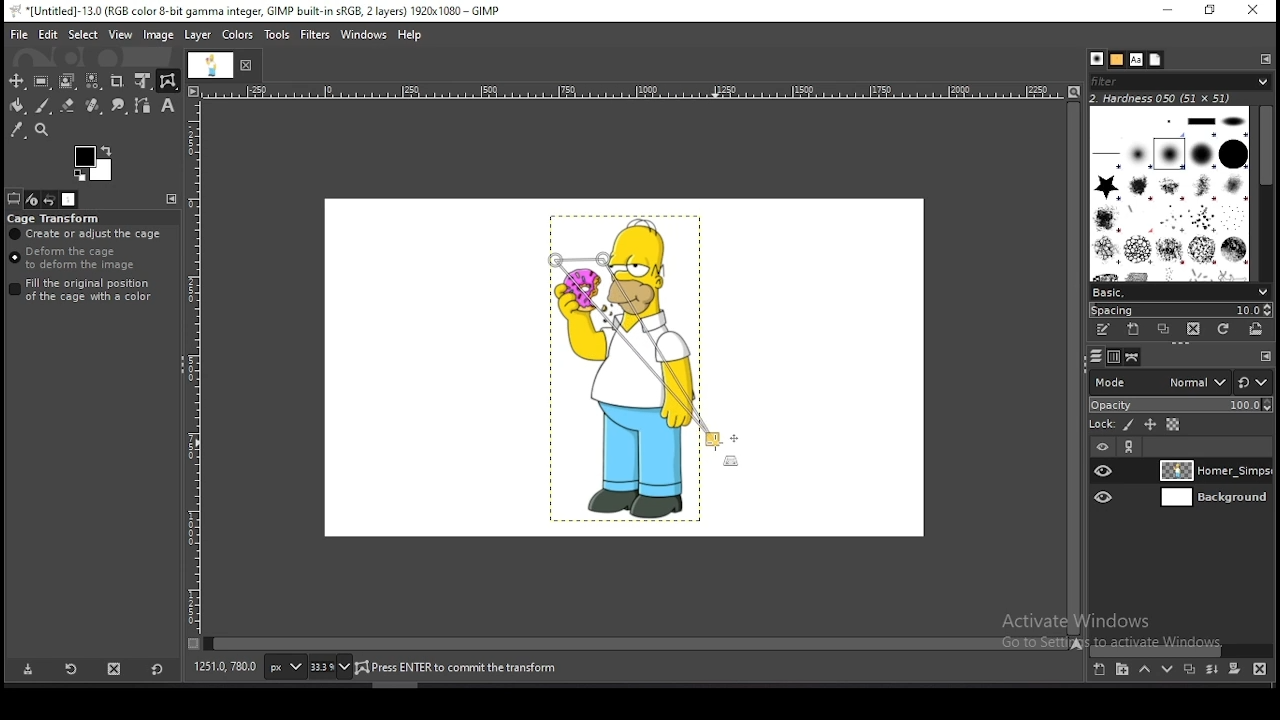  Describe the element at coordinates (17, 81) in the screenshot. I see `move tool` at that location.